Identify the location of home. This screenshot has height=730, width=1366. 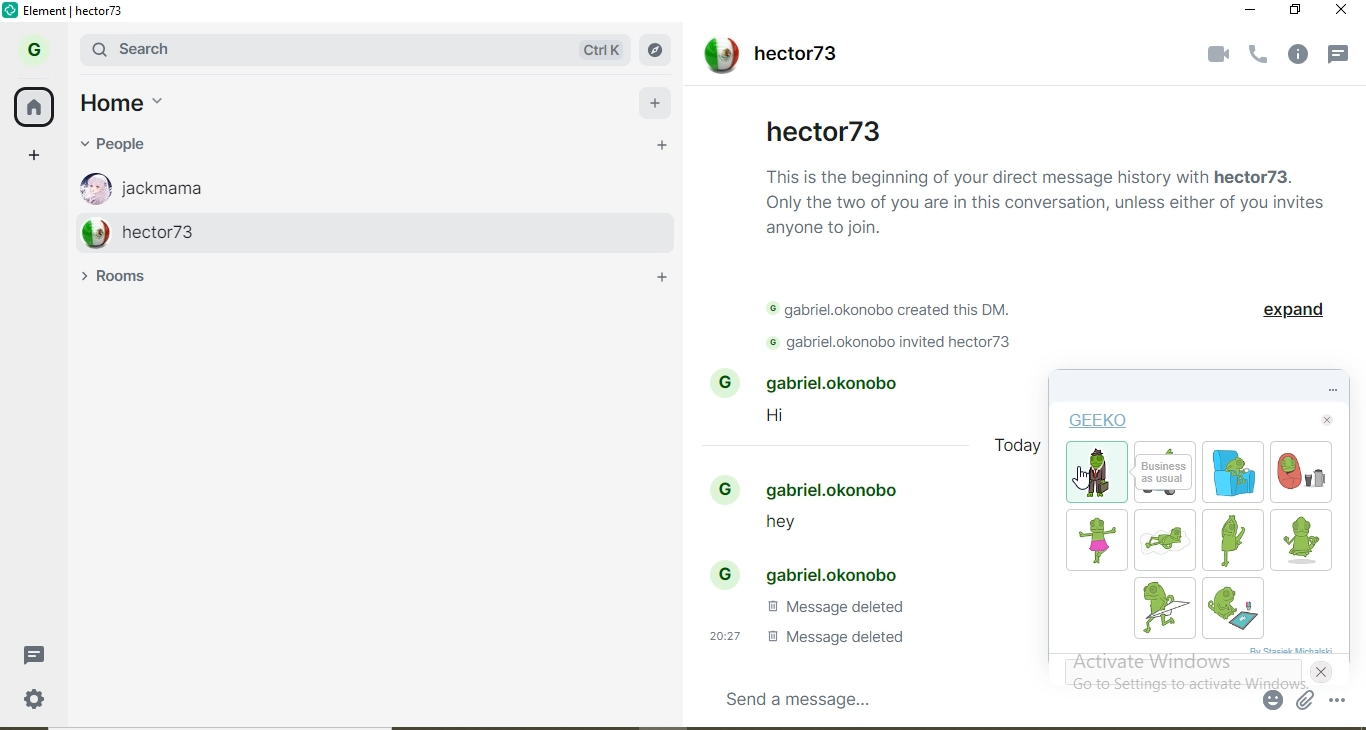
(137, 104).